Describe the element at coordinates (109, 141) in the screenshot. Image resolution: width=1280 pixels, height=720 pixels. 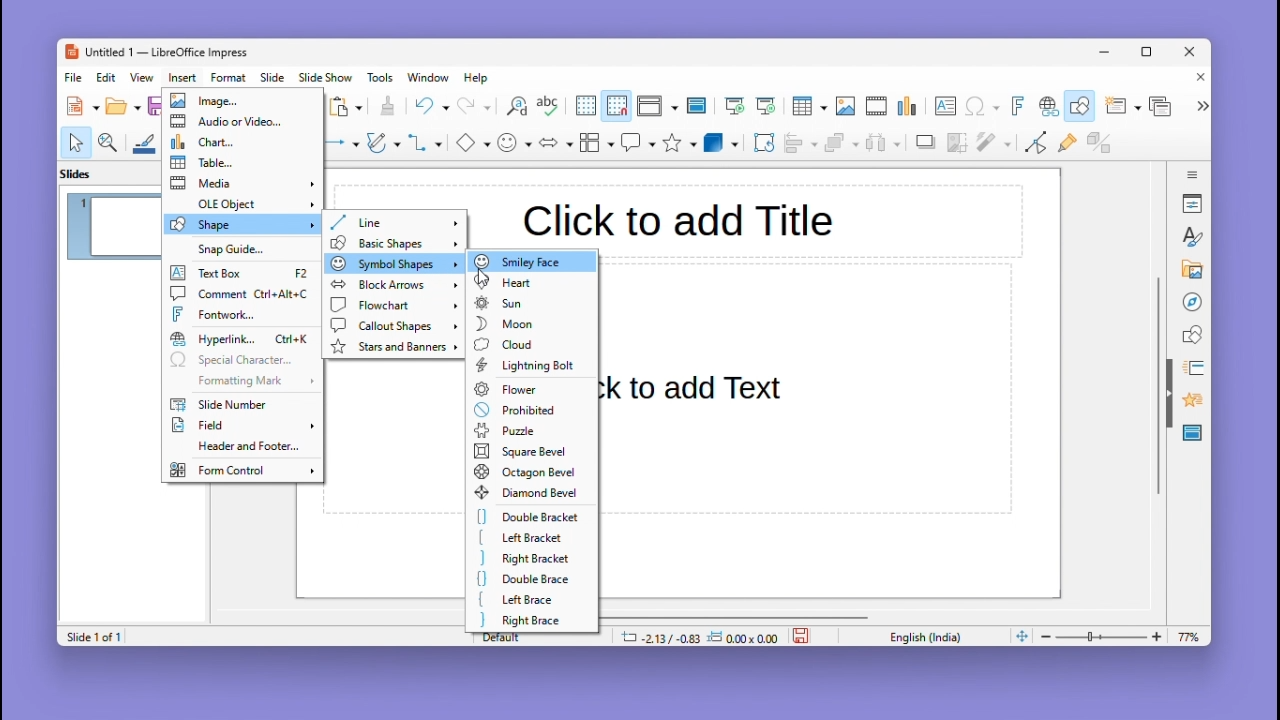
I see `Magnification` at that location.